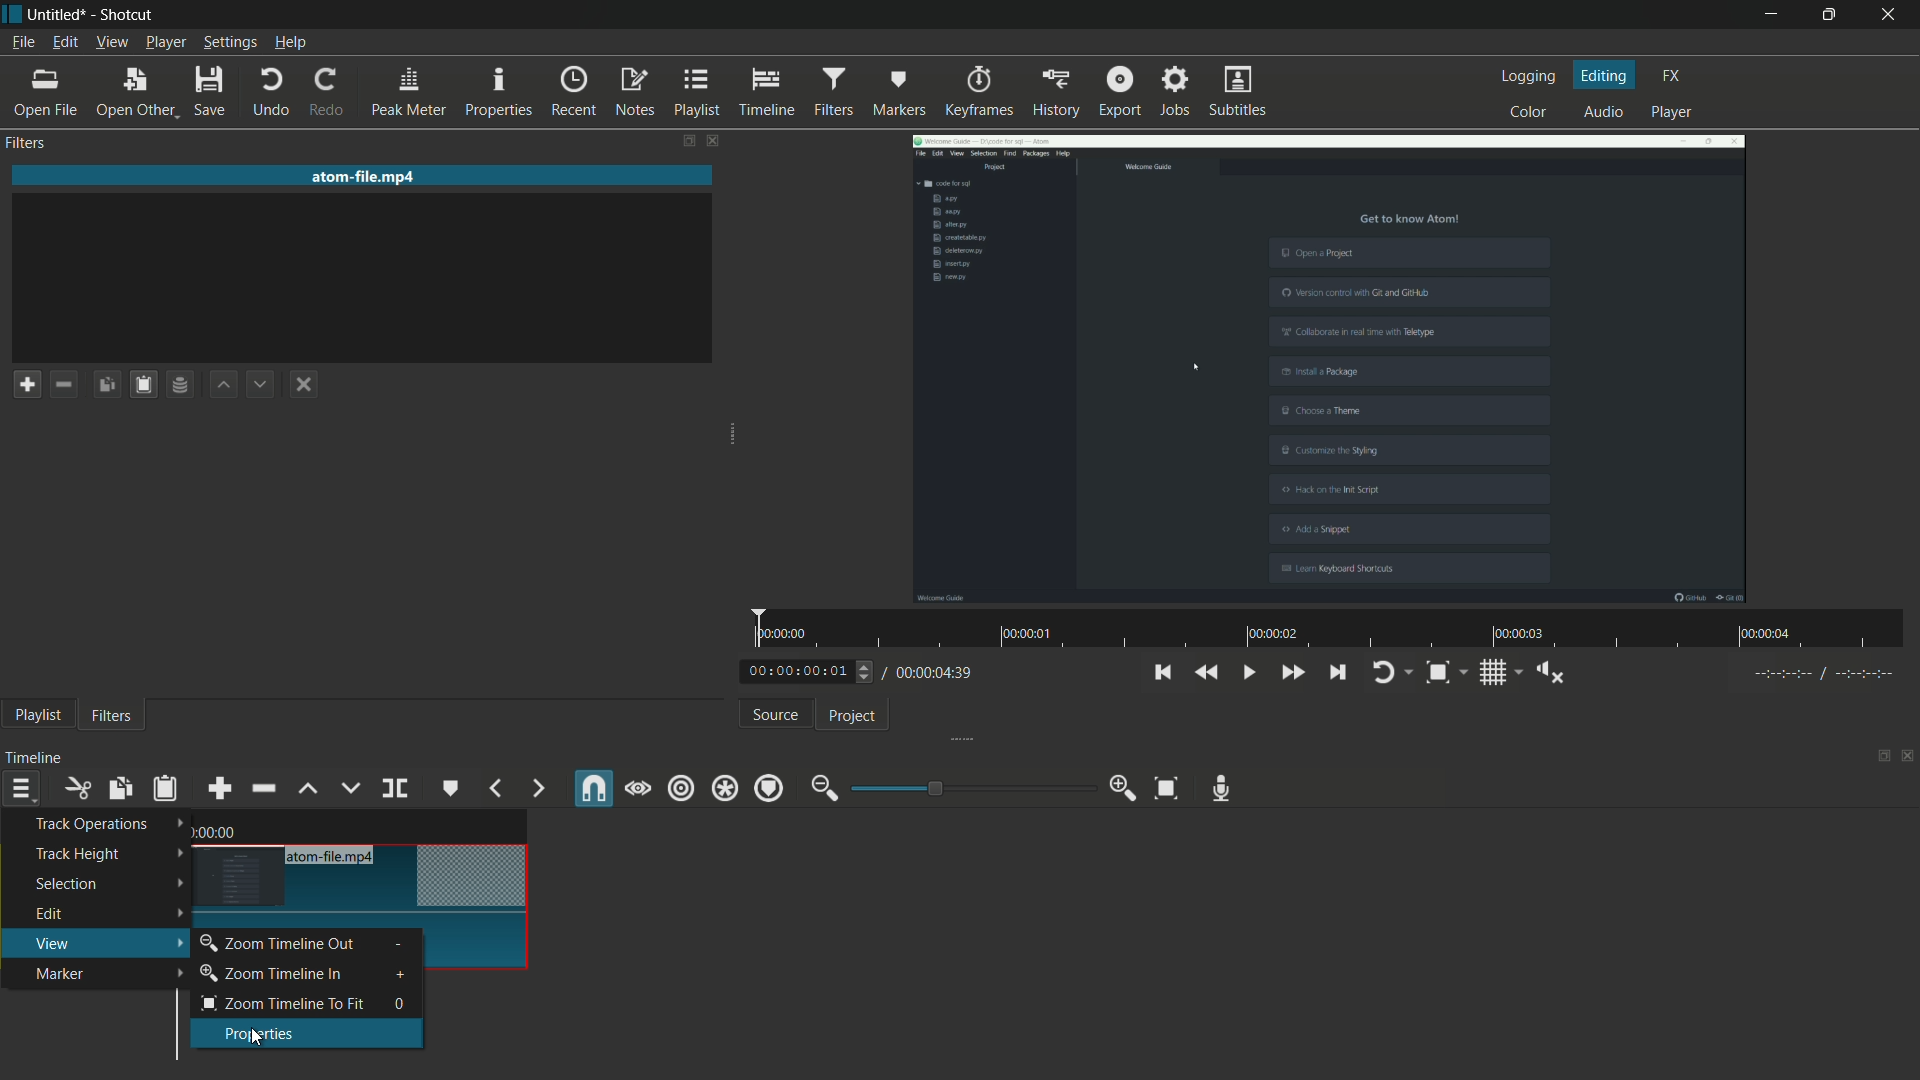 This screenshot has height=1080, width=1920. What do you see at coordinates (27, 384) in the screenshot?
I see `add a filter` at bounding box center [27, 384].